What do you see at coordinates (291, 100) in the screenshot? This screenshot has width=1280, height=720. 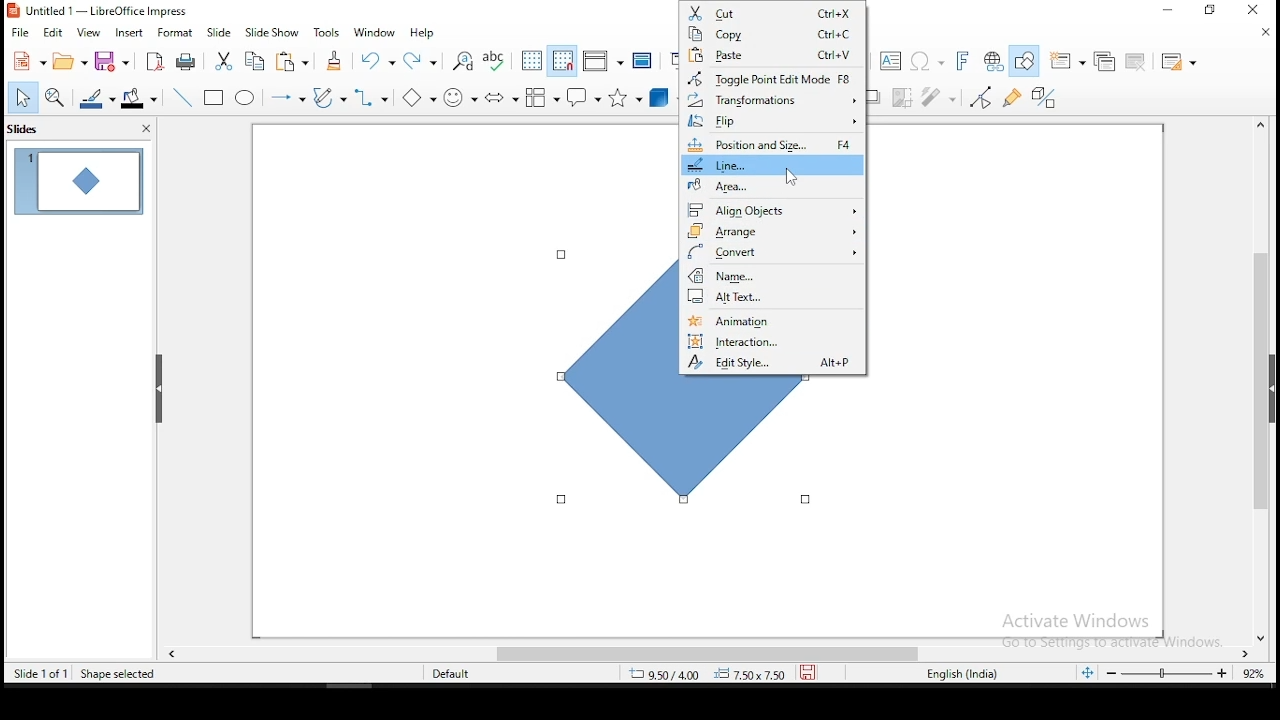 I see `lines and arrows` at bounding box center [291, 100].